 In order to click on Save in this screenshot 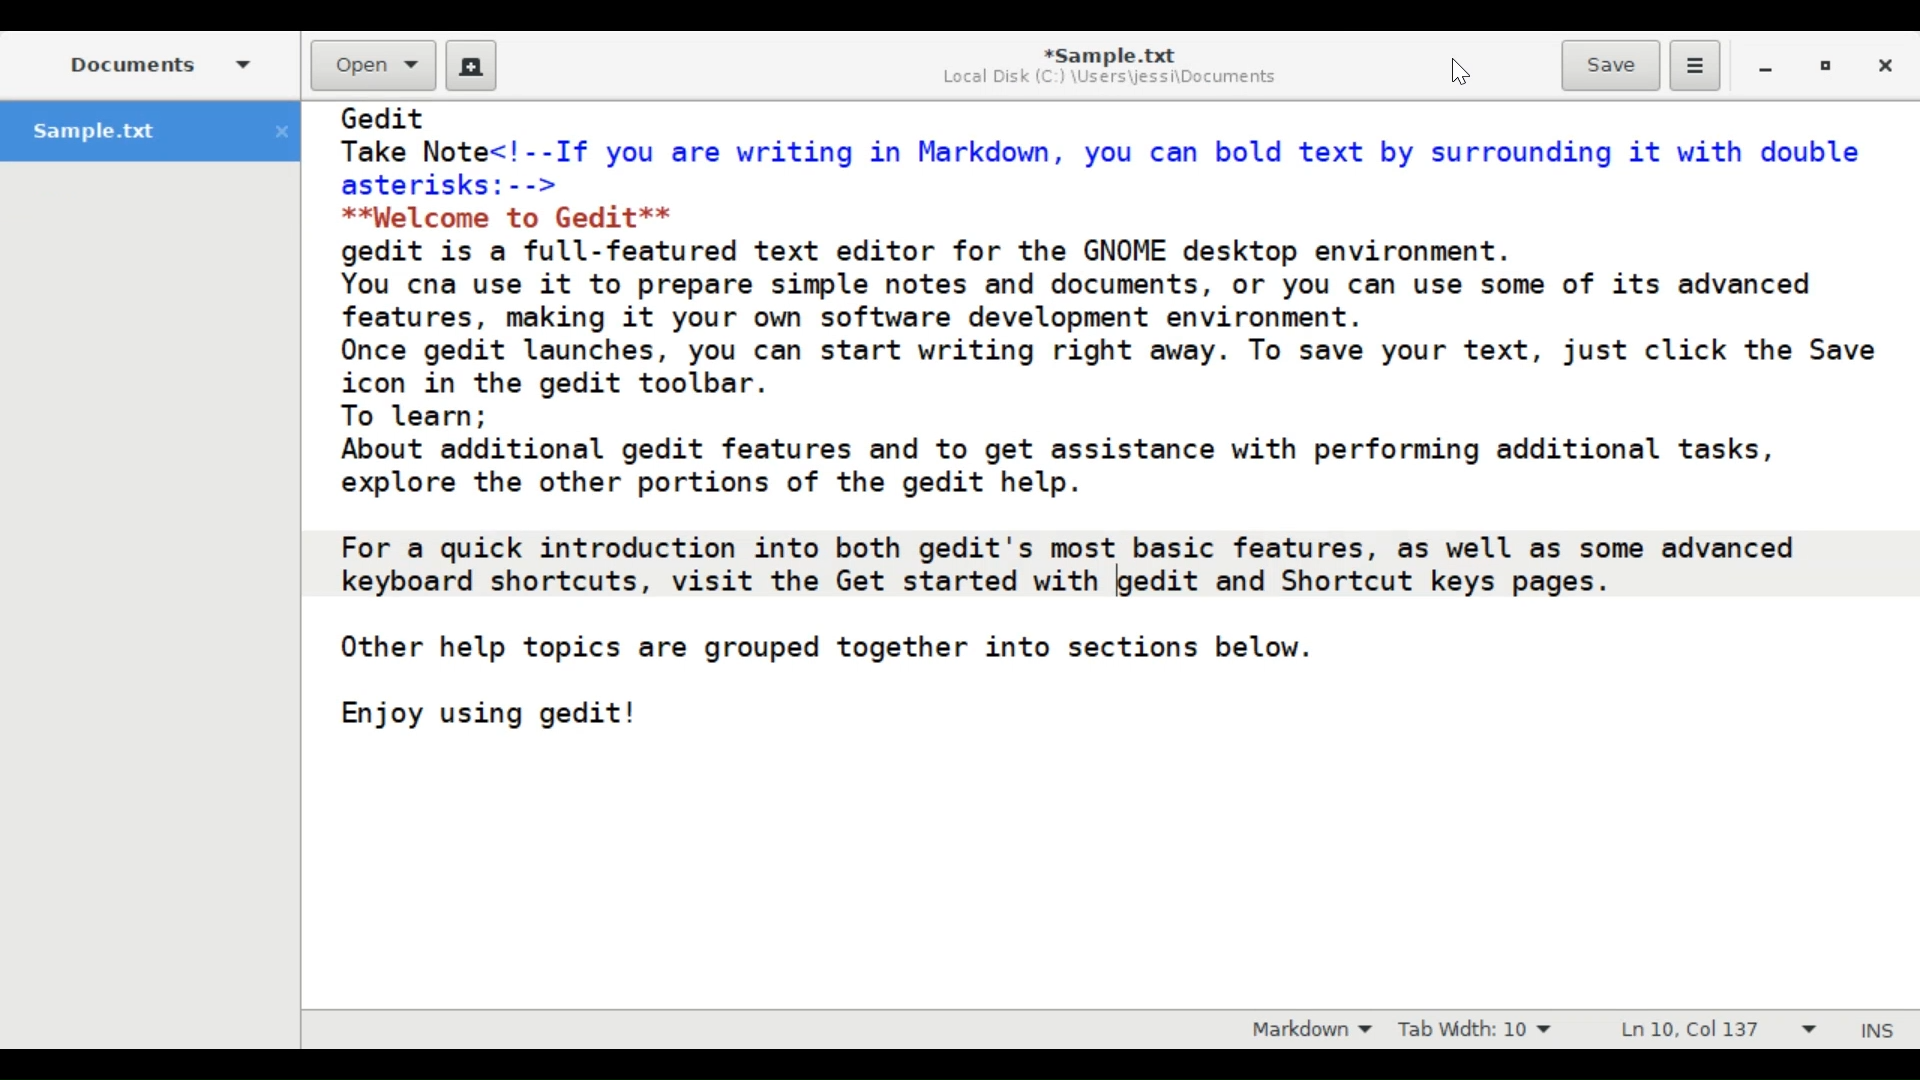, I will do `click(1611, 66)`.